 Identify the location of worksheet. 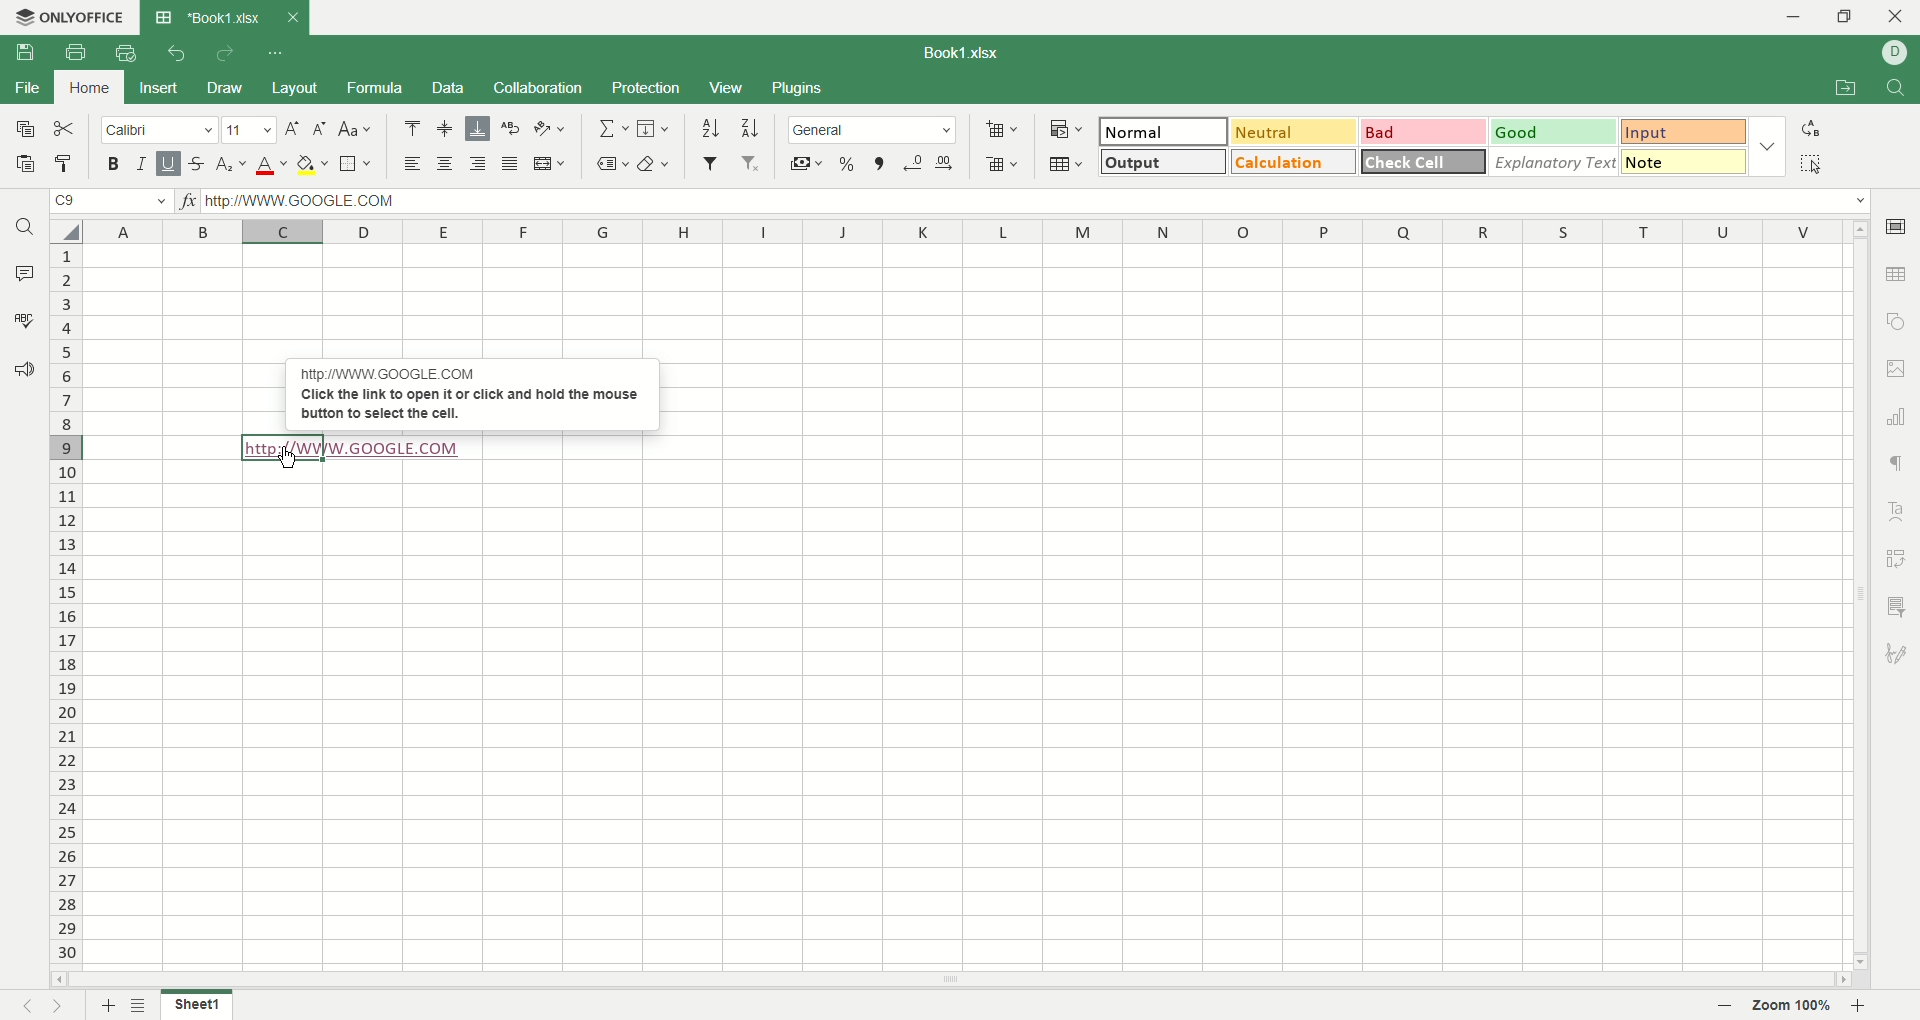
(962, 607).